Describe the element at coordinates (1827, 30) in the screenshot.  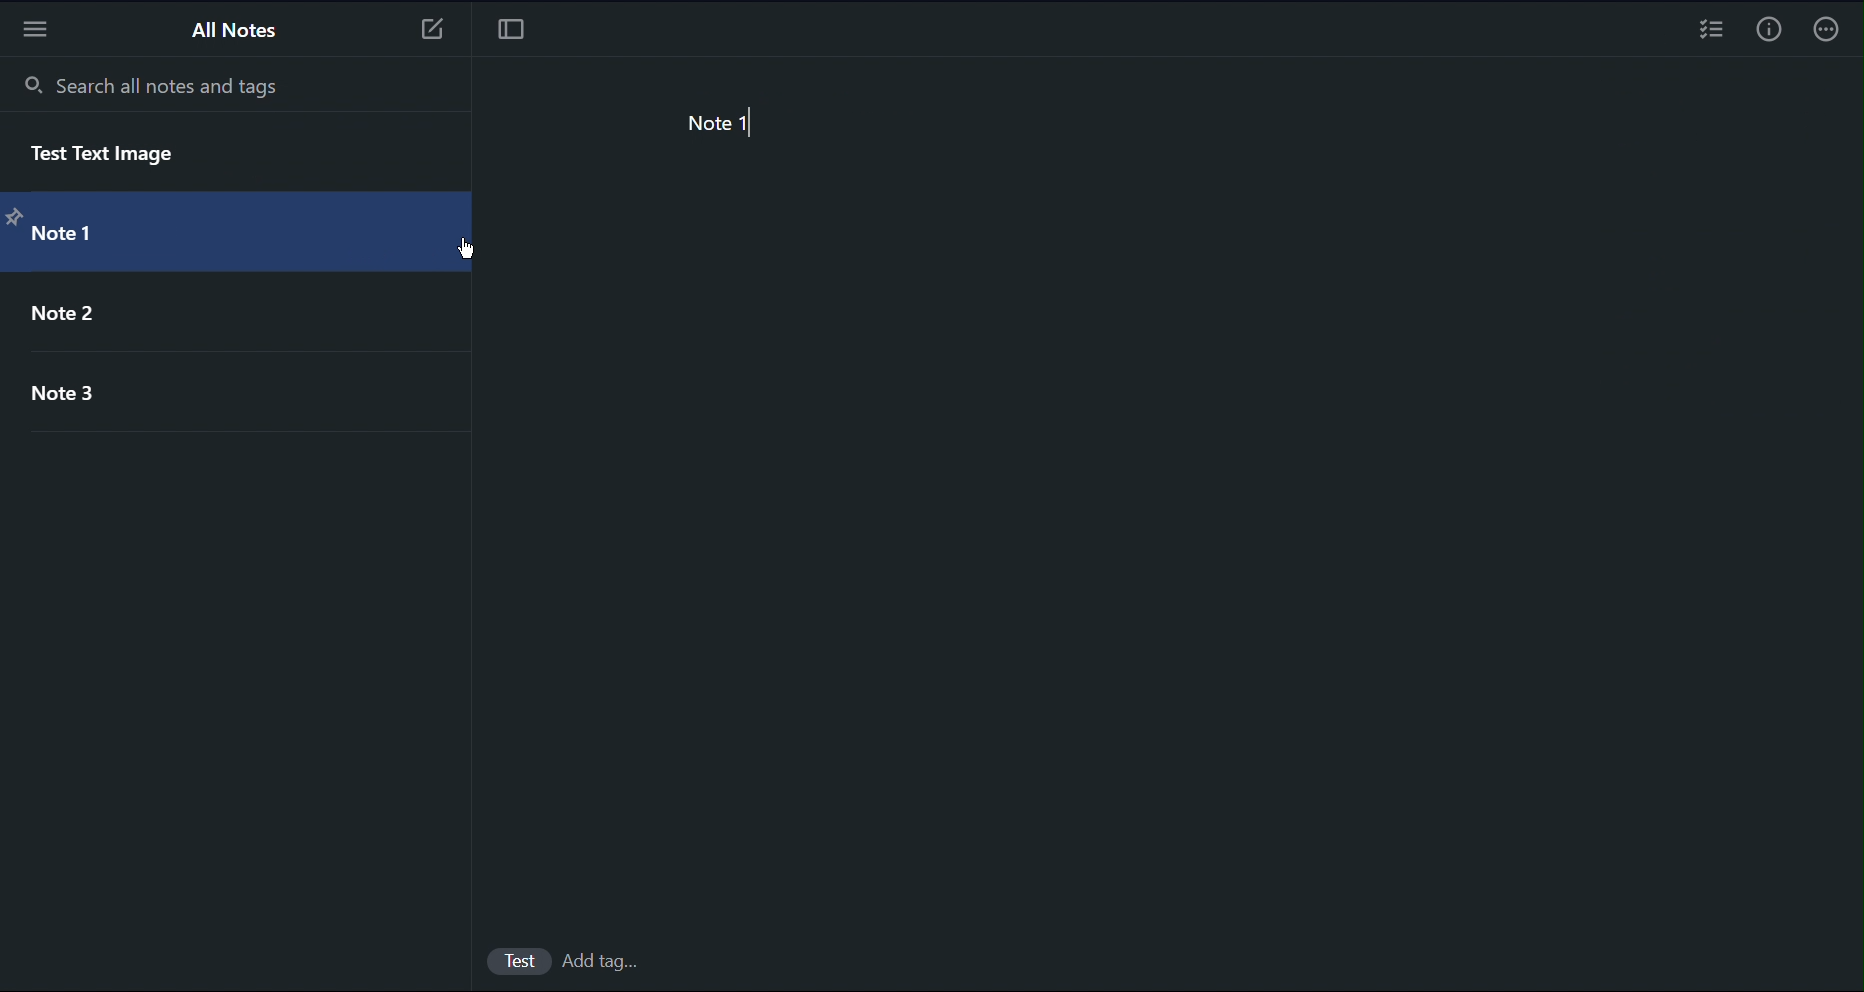
I see `More` at that location.